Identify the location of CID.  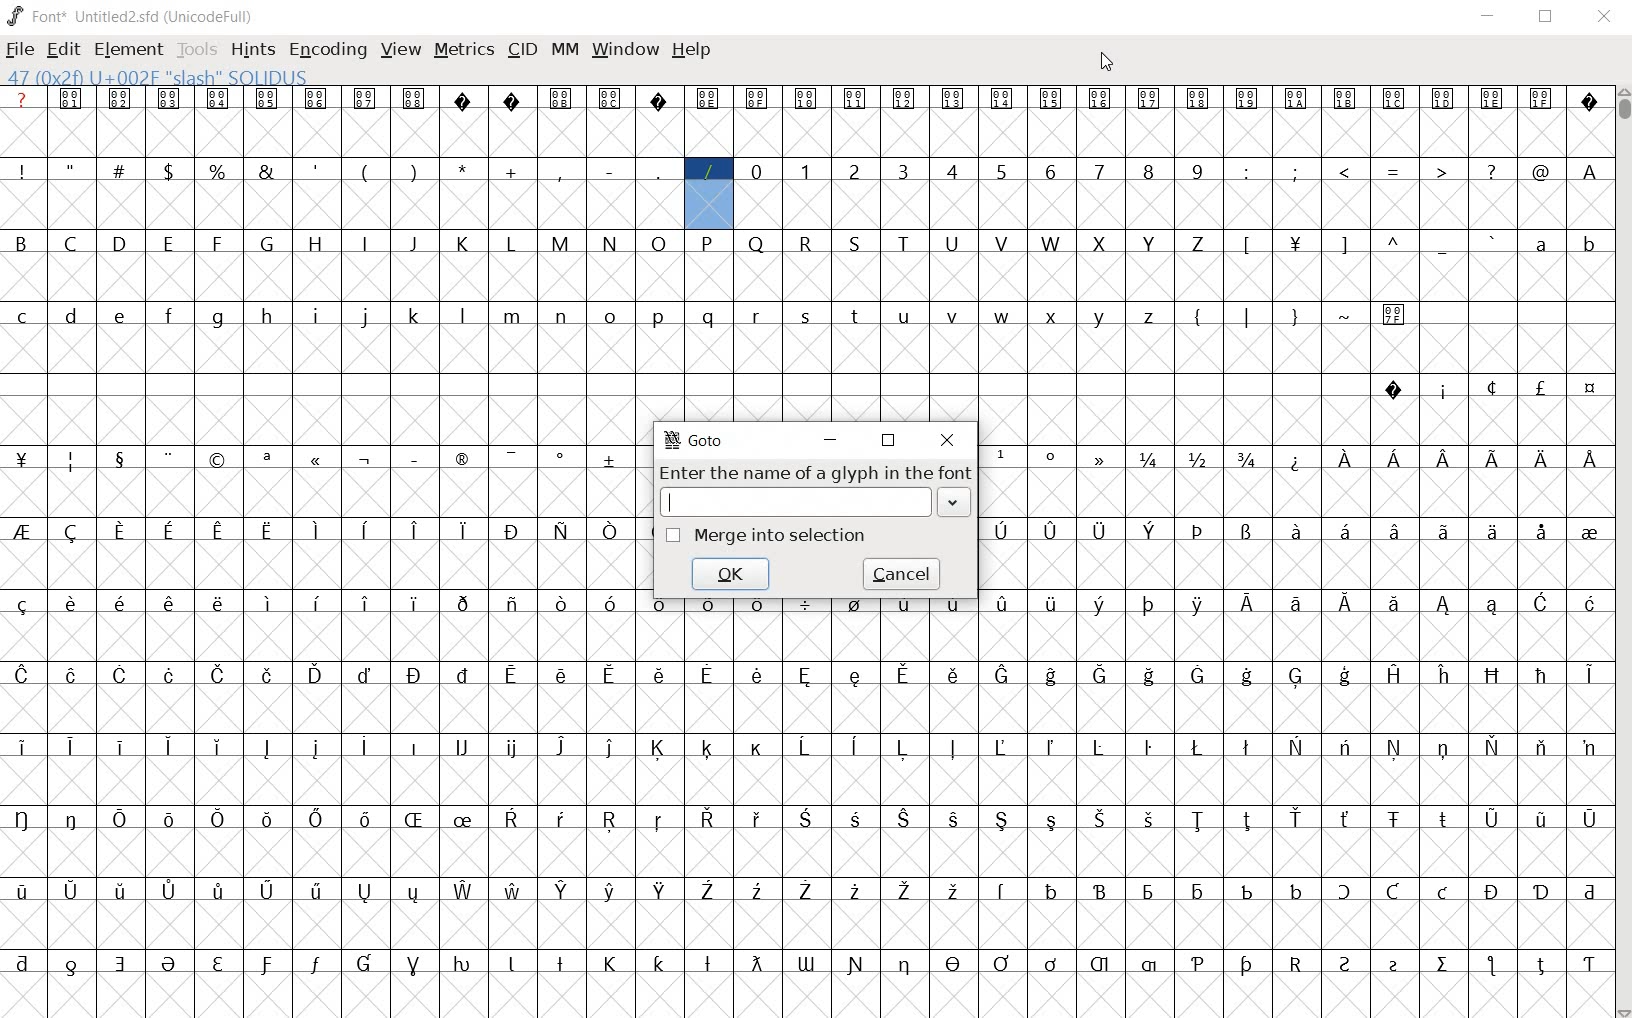
(522, 50).